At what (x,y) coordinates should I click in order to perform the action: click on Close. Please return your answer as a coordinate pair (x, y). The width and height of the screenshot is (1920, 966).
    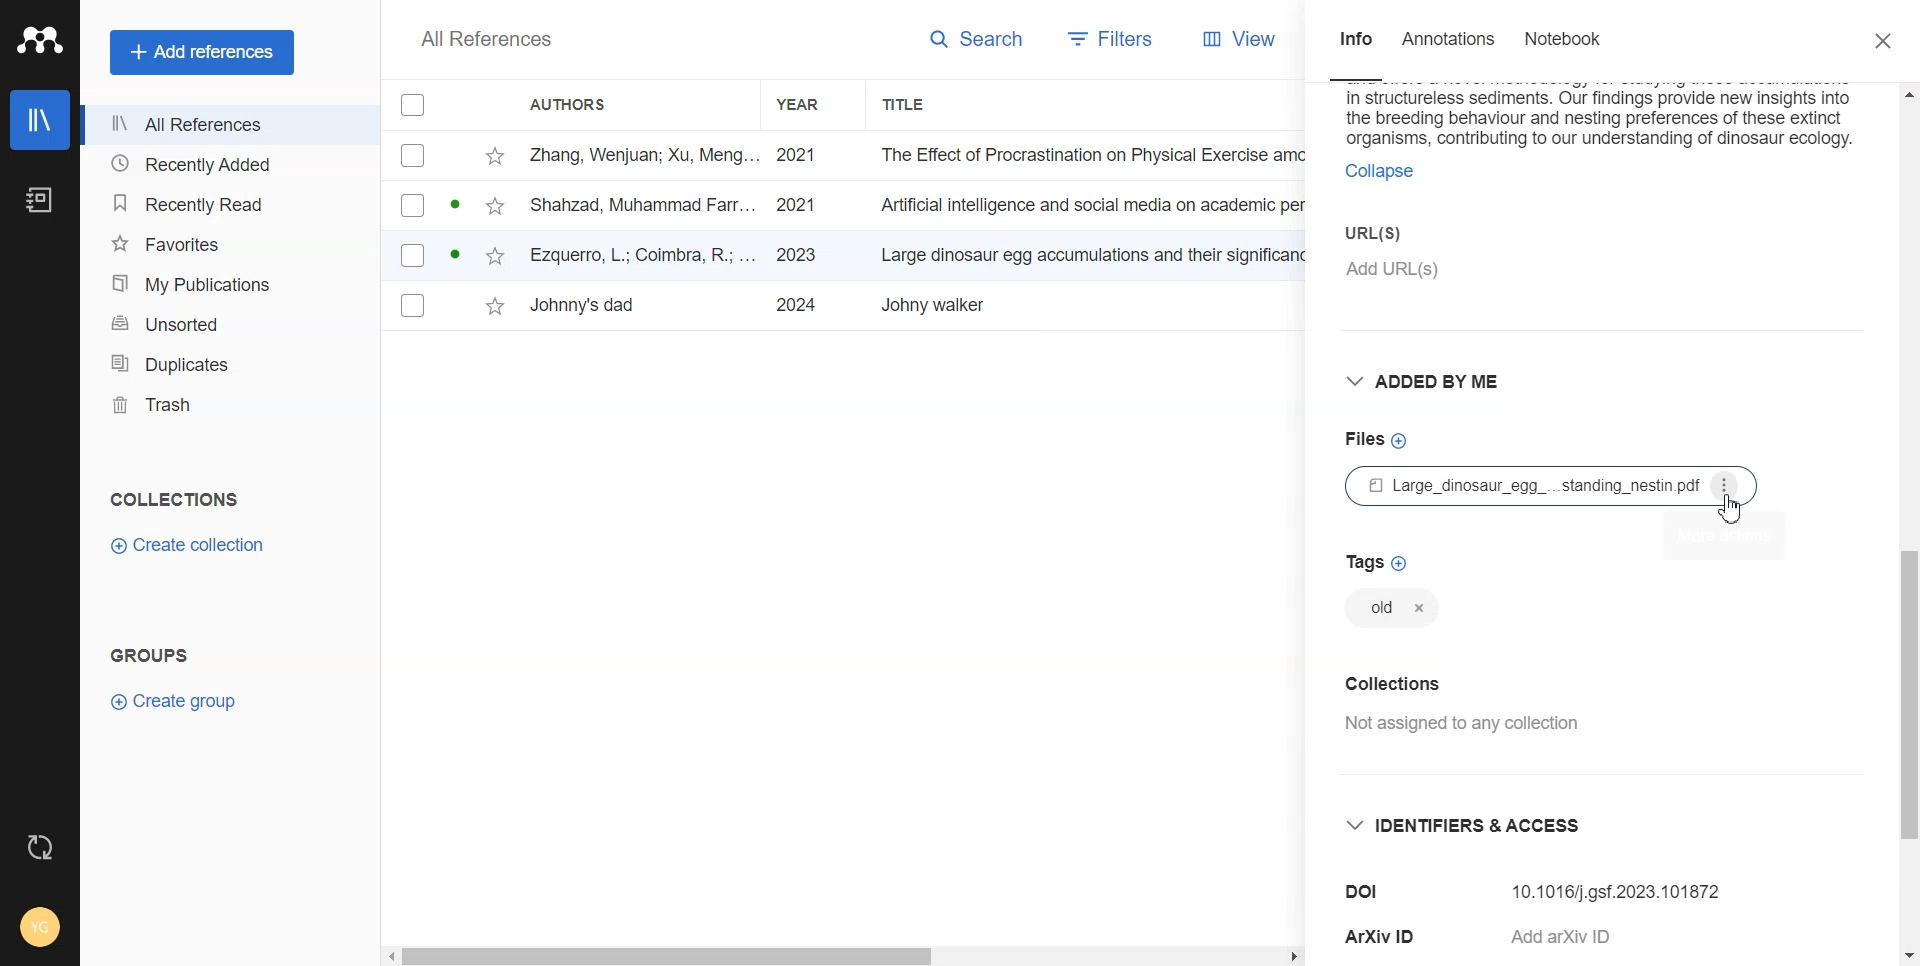
    Looking at the image, I should click on (1887, 42).